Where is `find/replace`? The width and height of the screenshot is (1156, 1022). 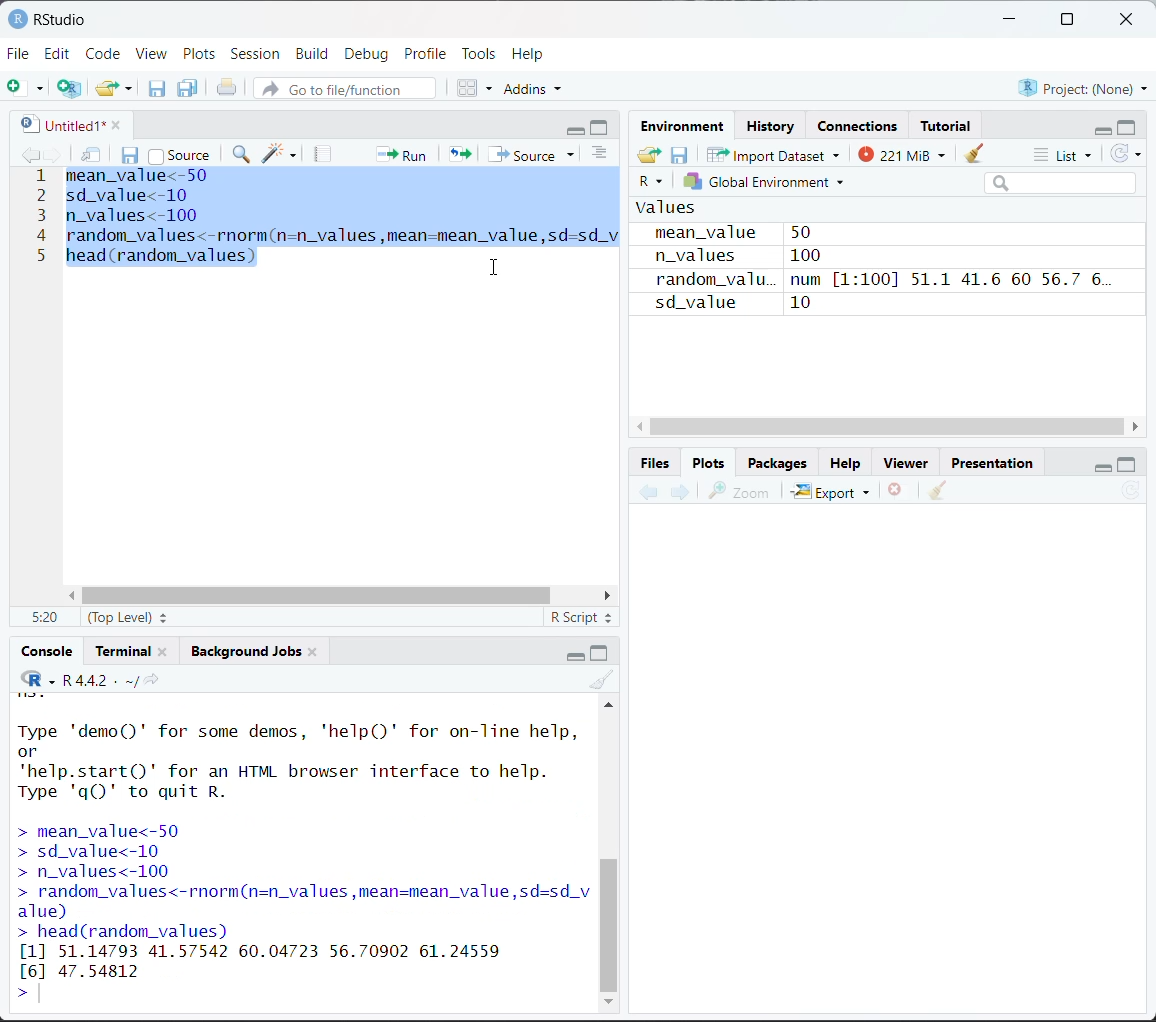
find/replace is located at coordinates (243, 156).